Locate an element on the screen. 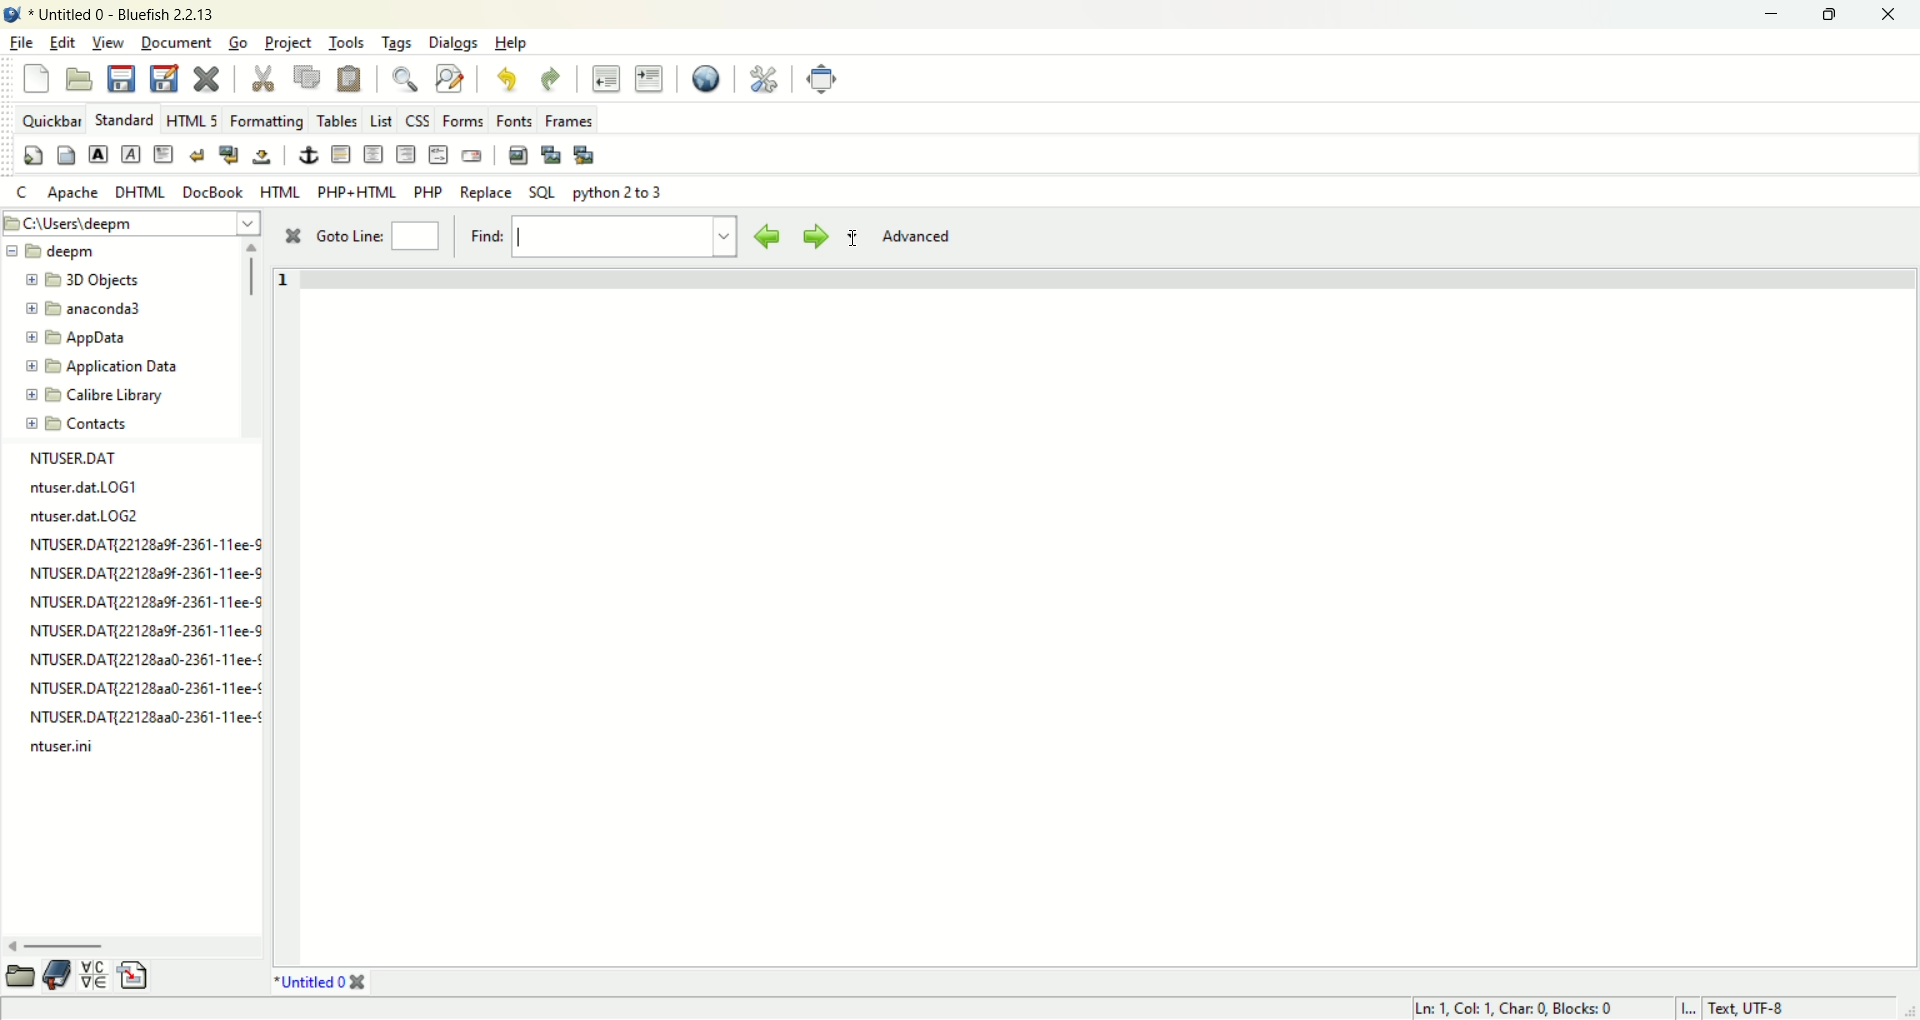 This screenshot has height=1020, width=1920. NTUSER.DAT{2212829f-2361-11ee-9 is located at coordinates (143, 573).